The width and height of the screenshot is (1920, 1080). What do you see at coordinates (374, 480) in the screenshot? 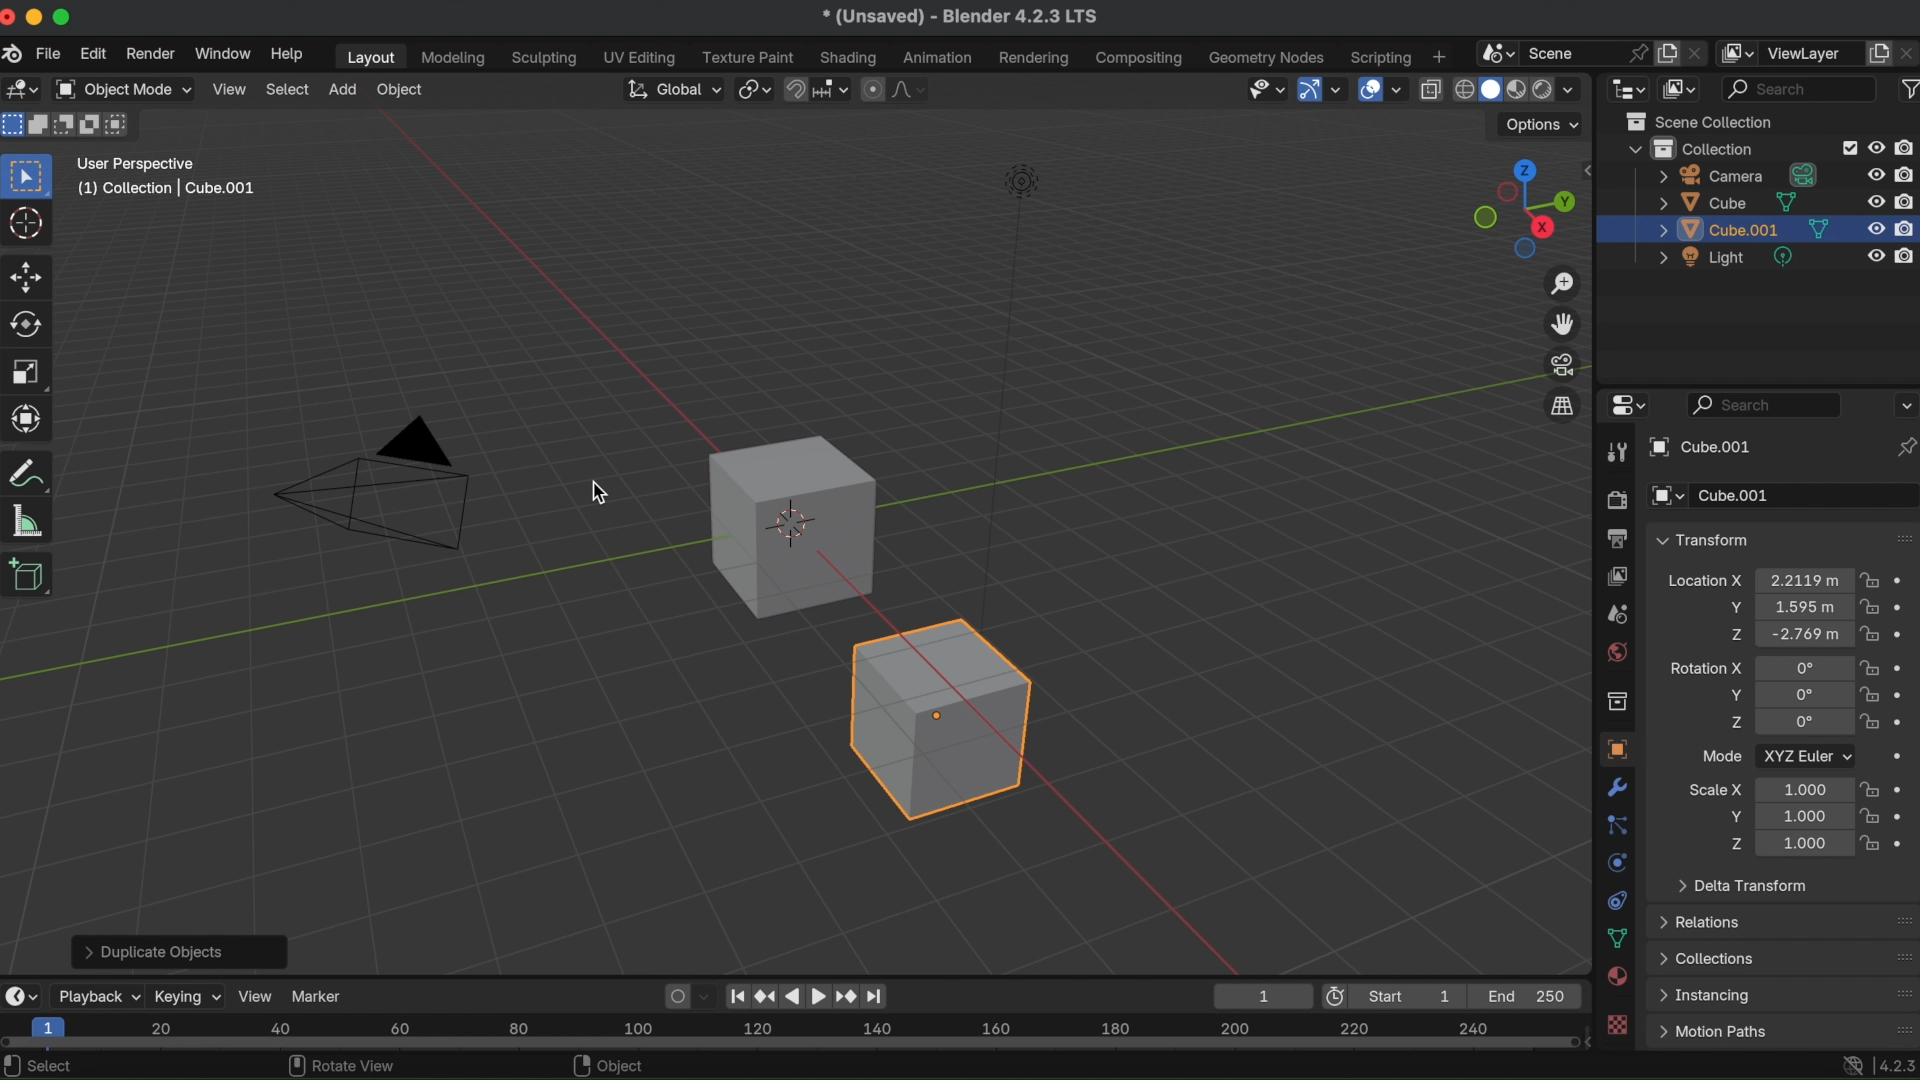
I see `D triangle` at bounding box center [374, 480].